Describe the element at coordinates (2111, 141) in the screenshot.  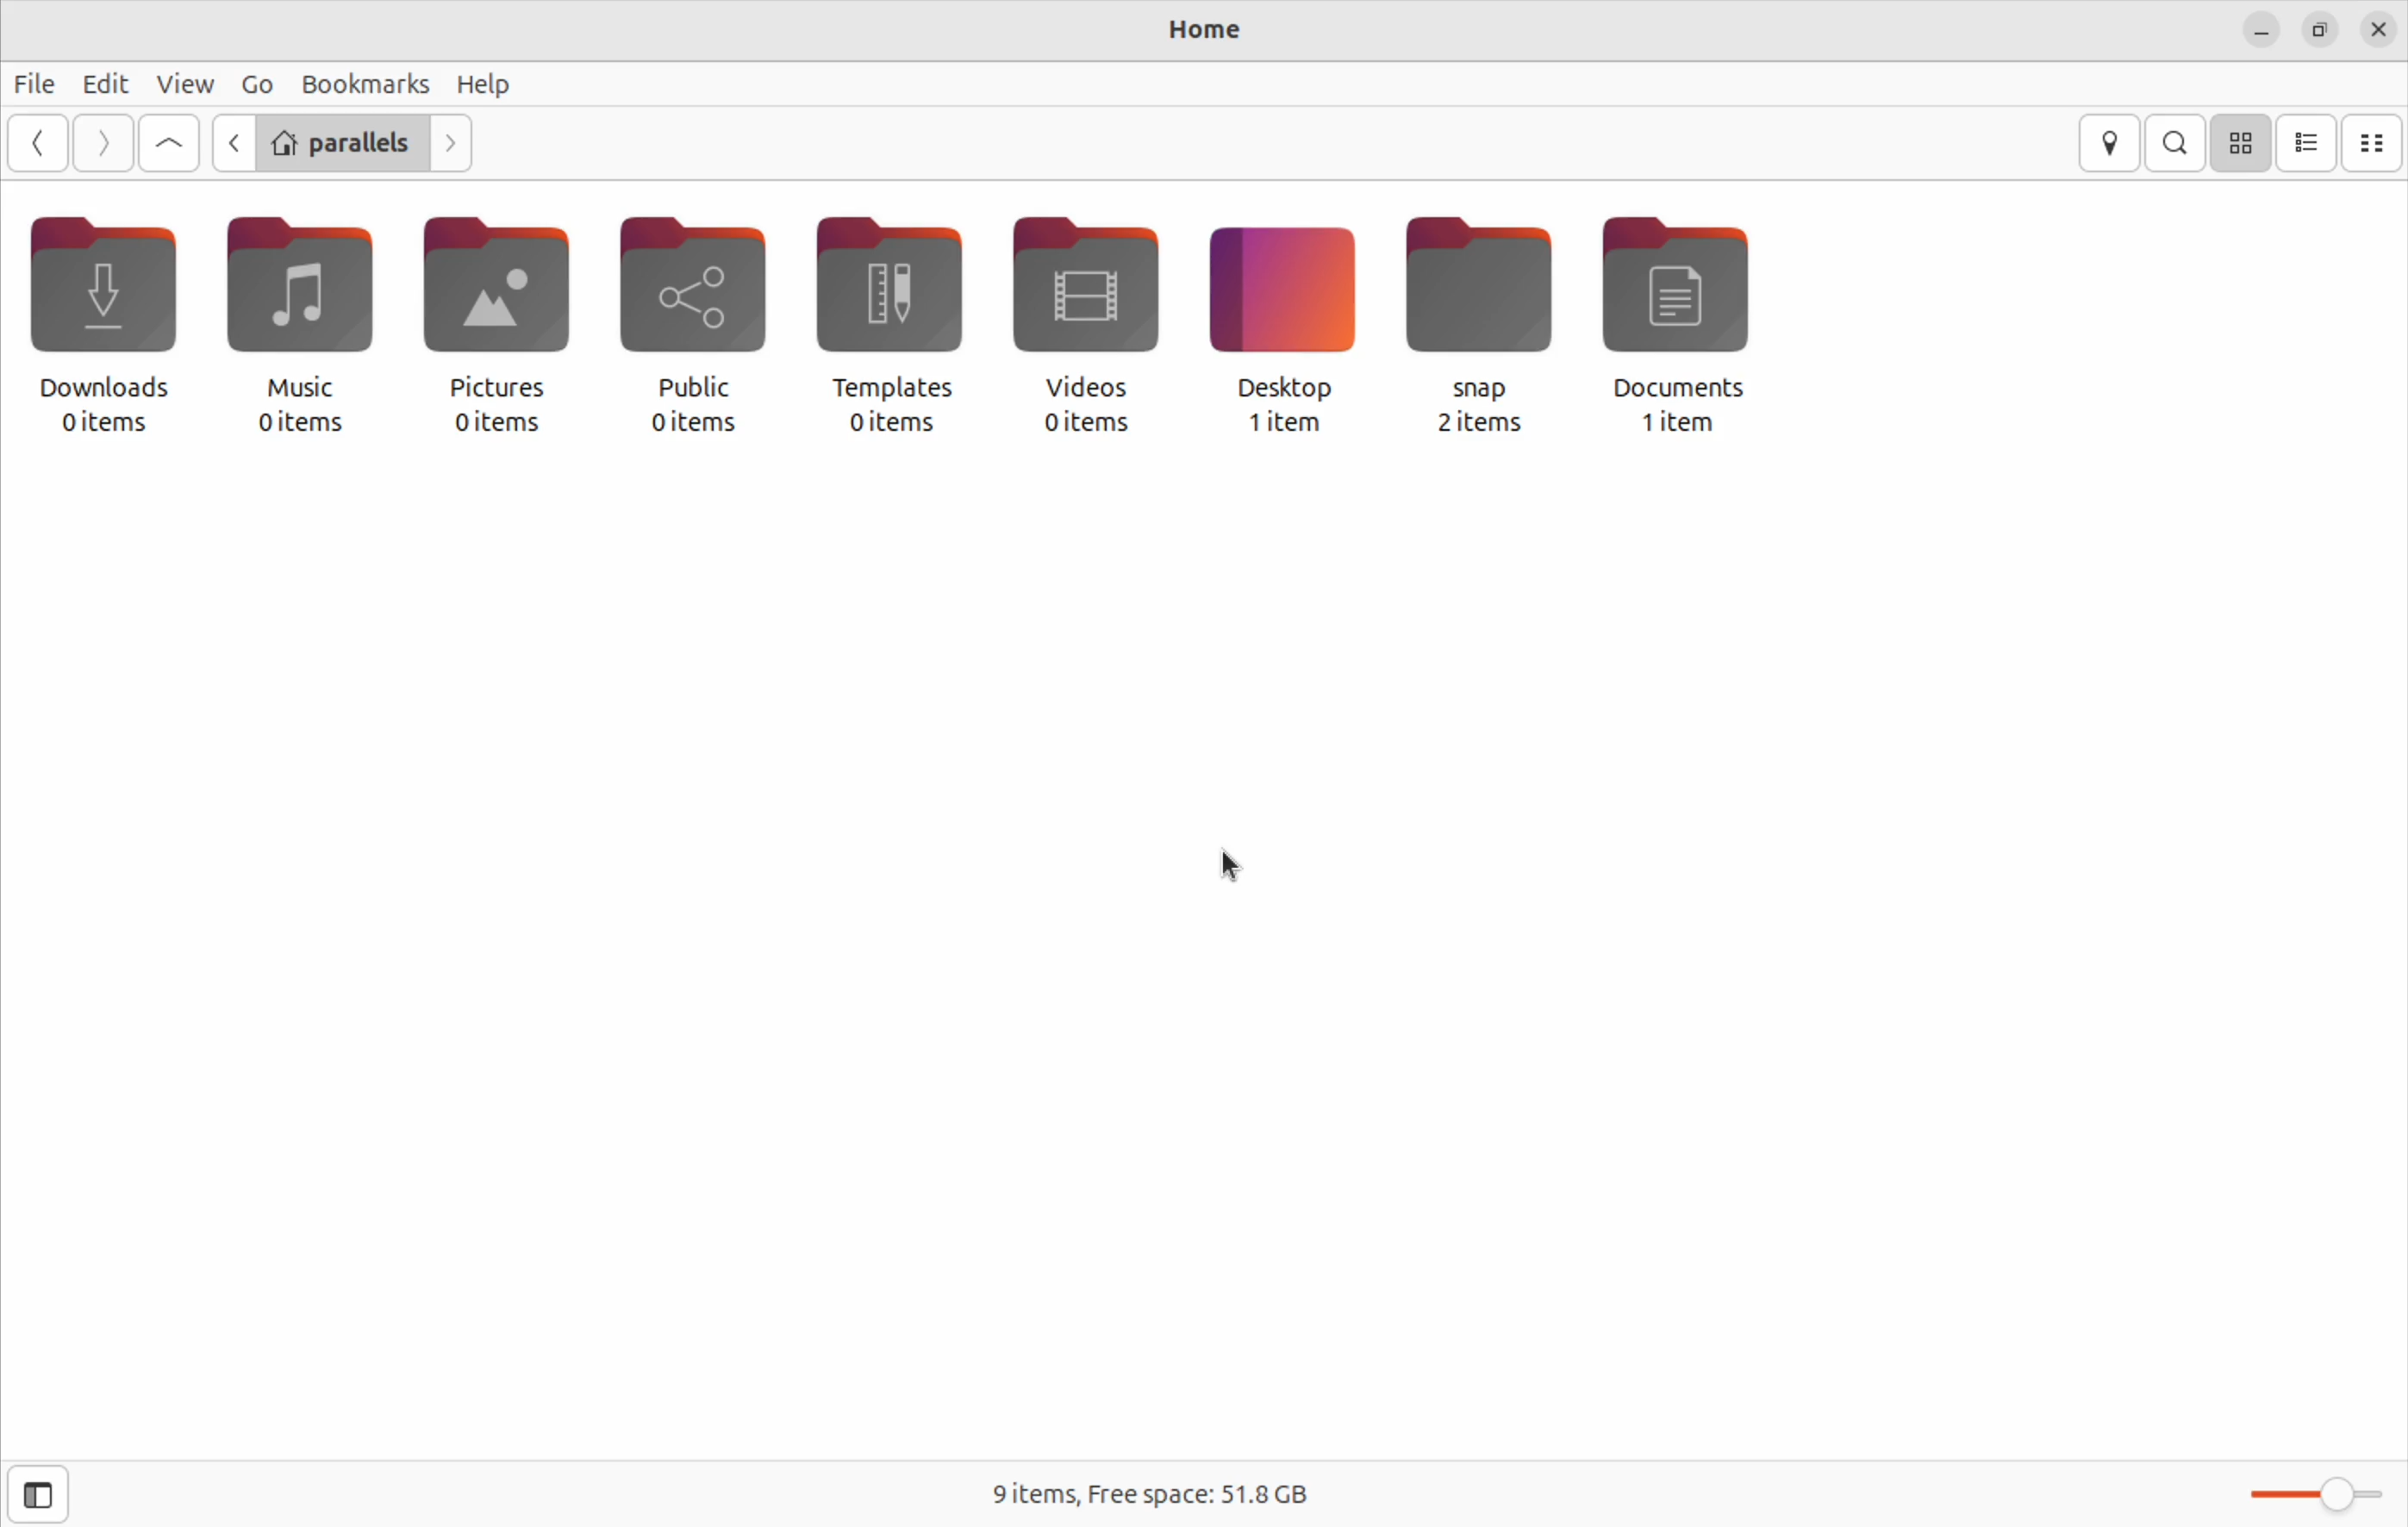
I see `loaction` at that location.